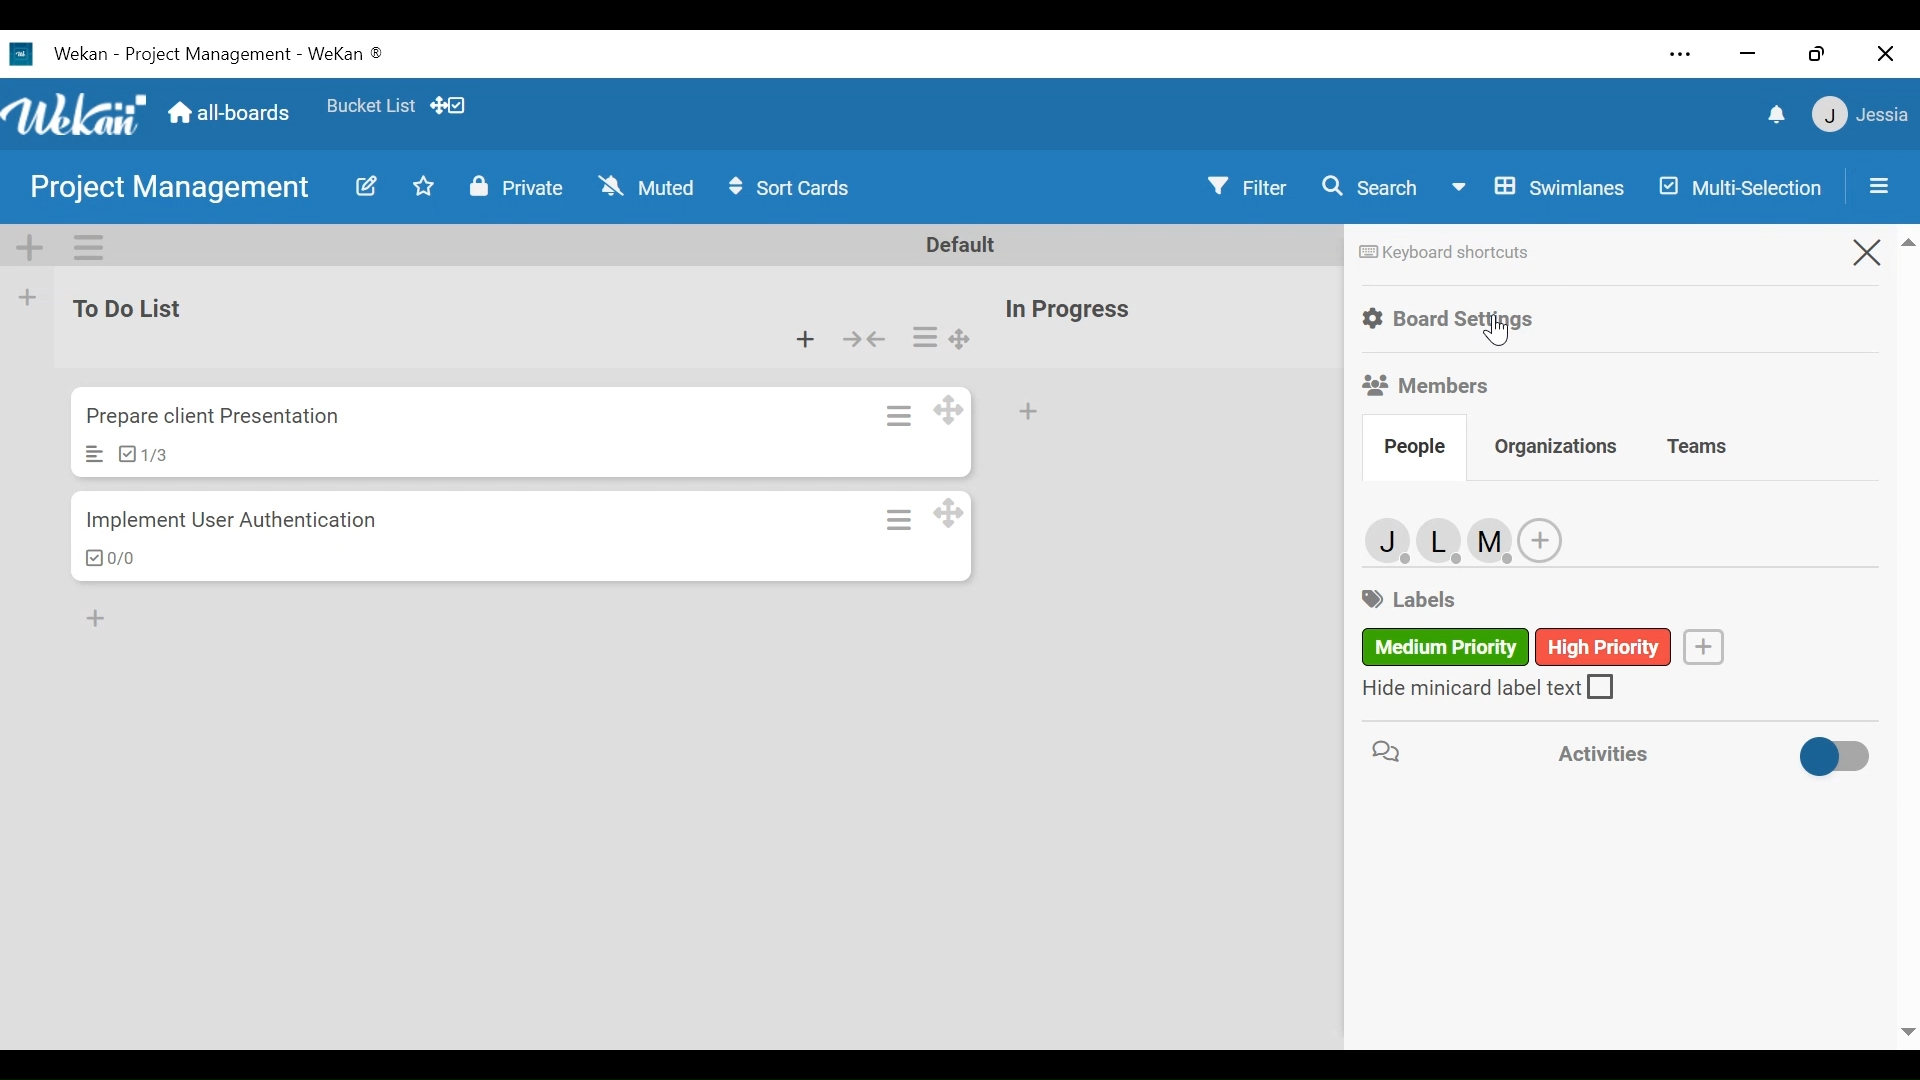  I want to click on Teams, so click(1703, 447).